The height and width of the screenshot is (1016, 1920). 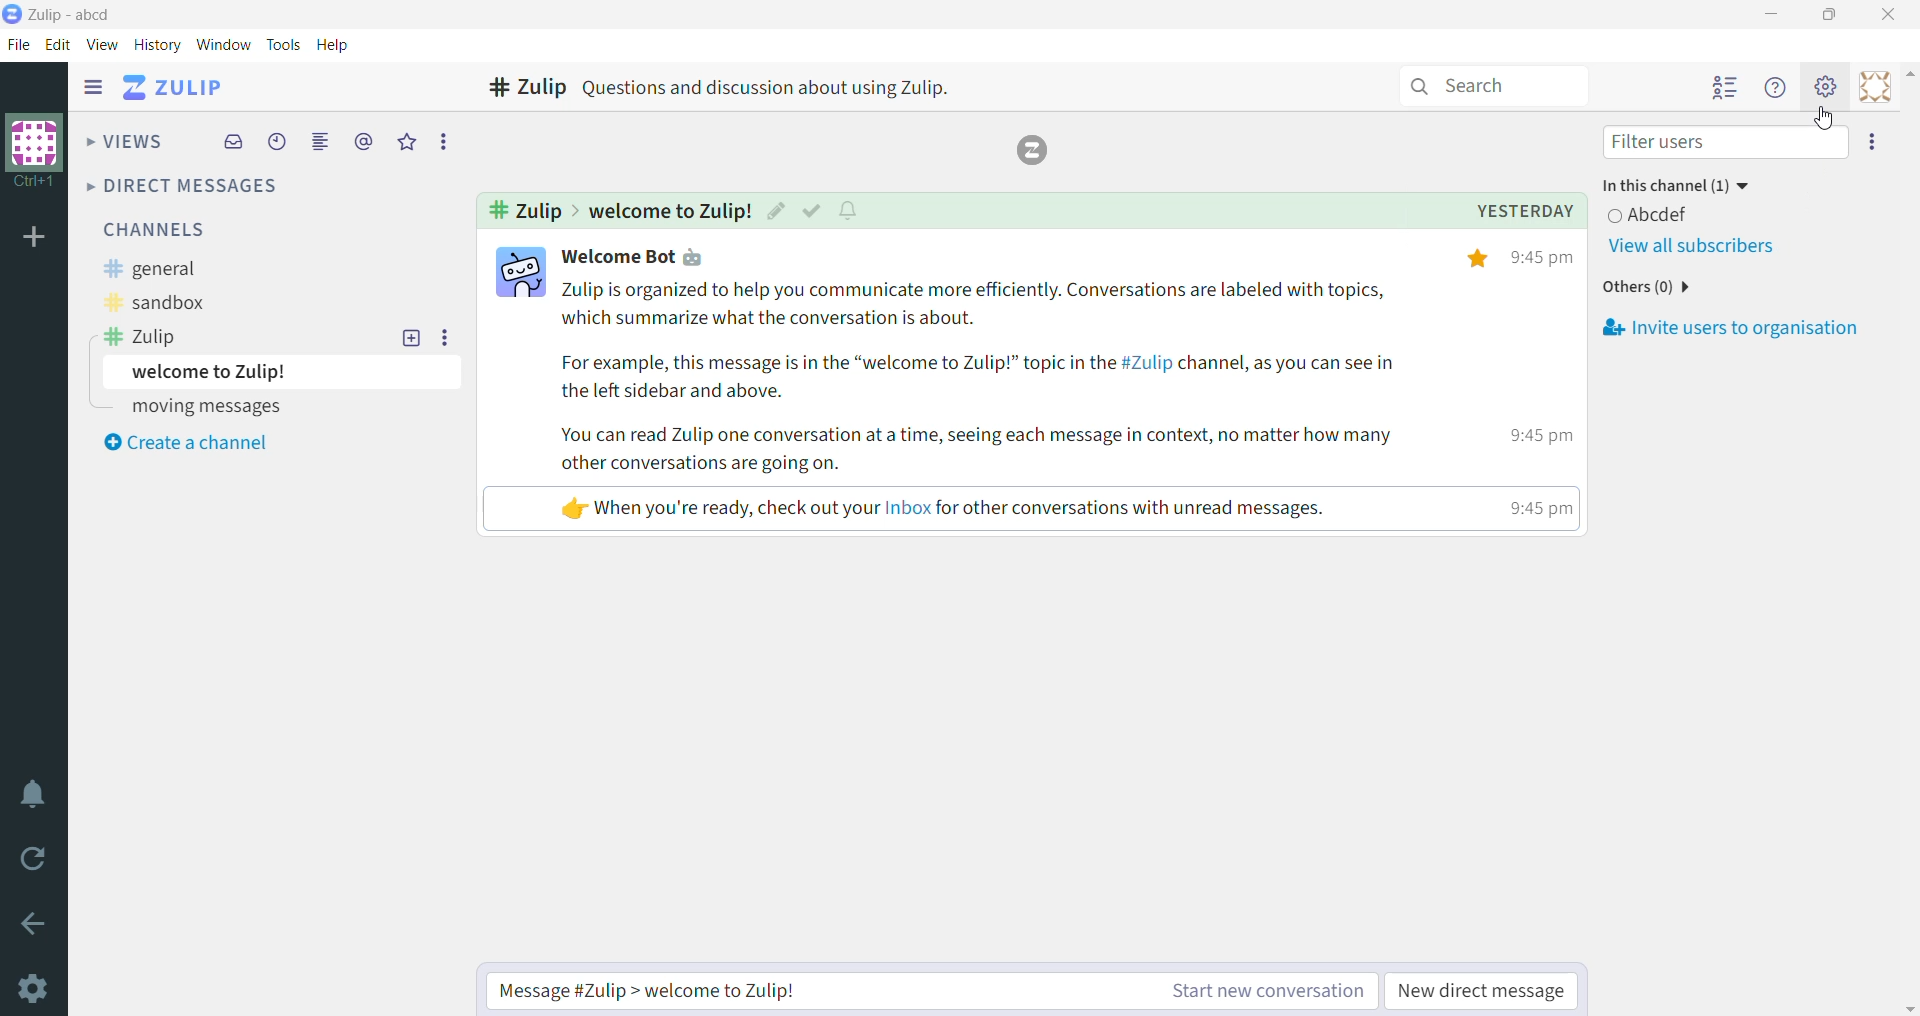 What do you see at coordinates (1827, 86) in the screenshot?
I see `Main Menu` at bounding box center [1827, 86].